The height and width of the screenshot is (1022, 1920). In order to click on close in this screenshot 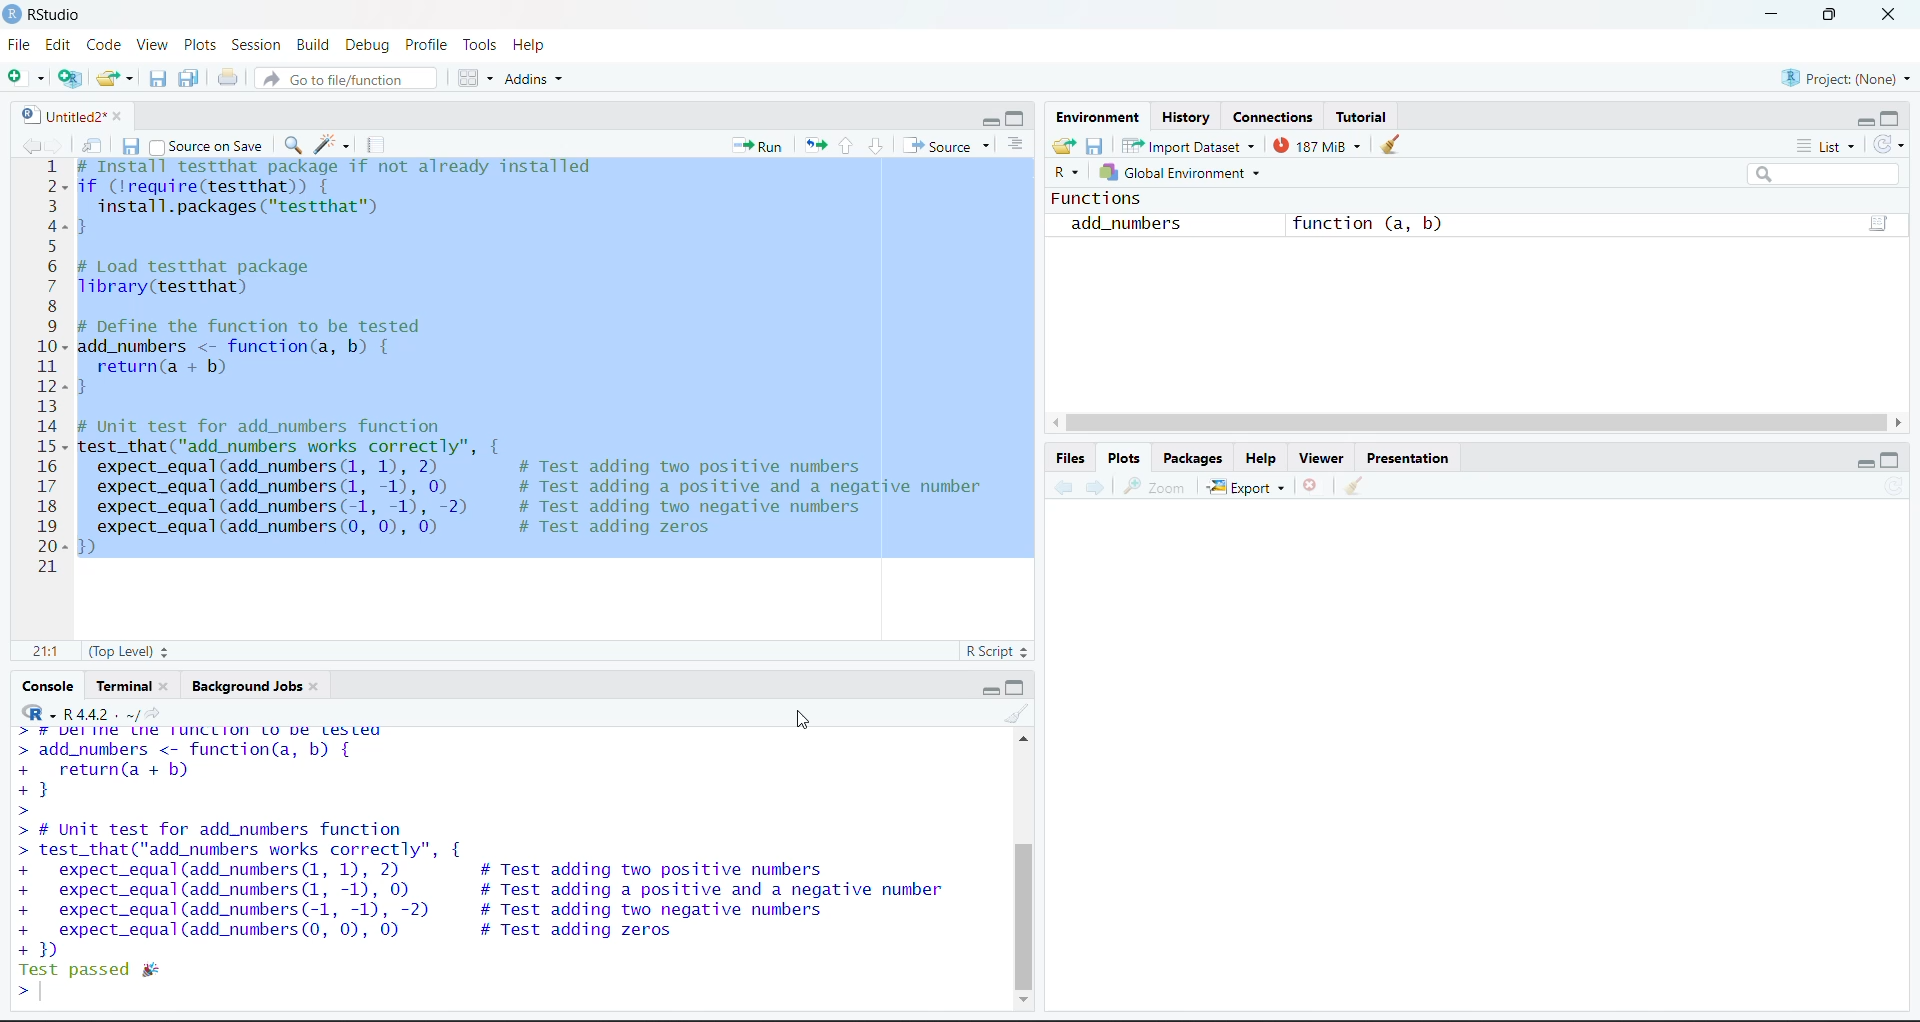, I will do `click(1891, 15)`.